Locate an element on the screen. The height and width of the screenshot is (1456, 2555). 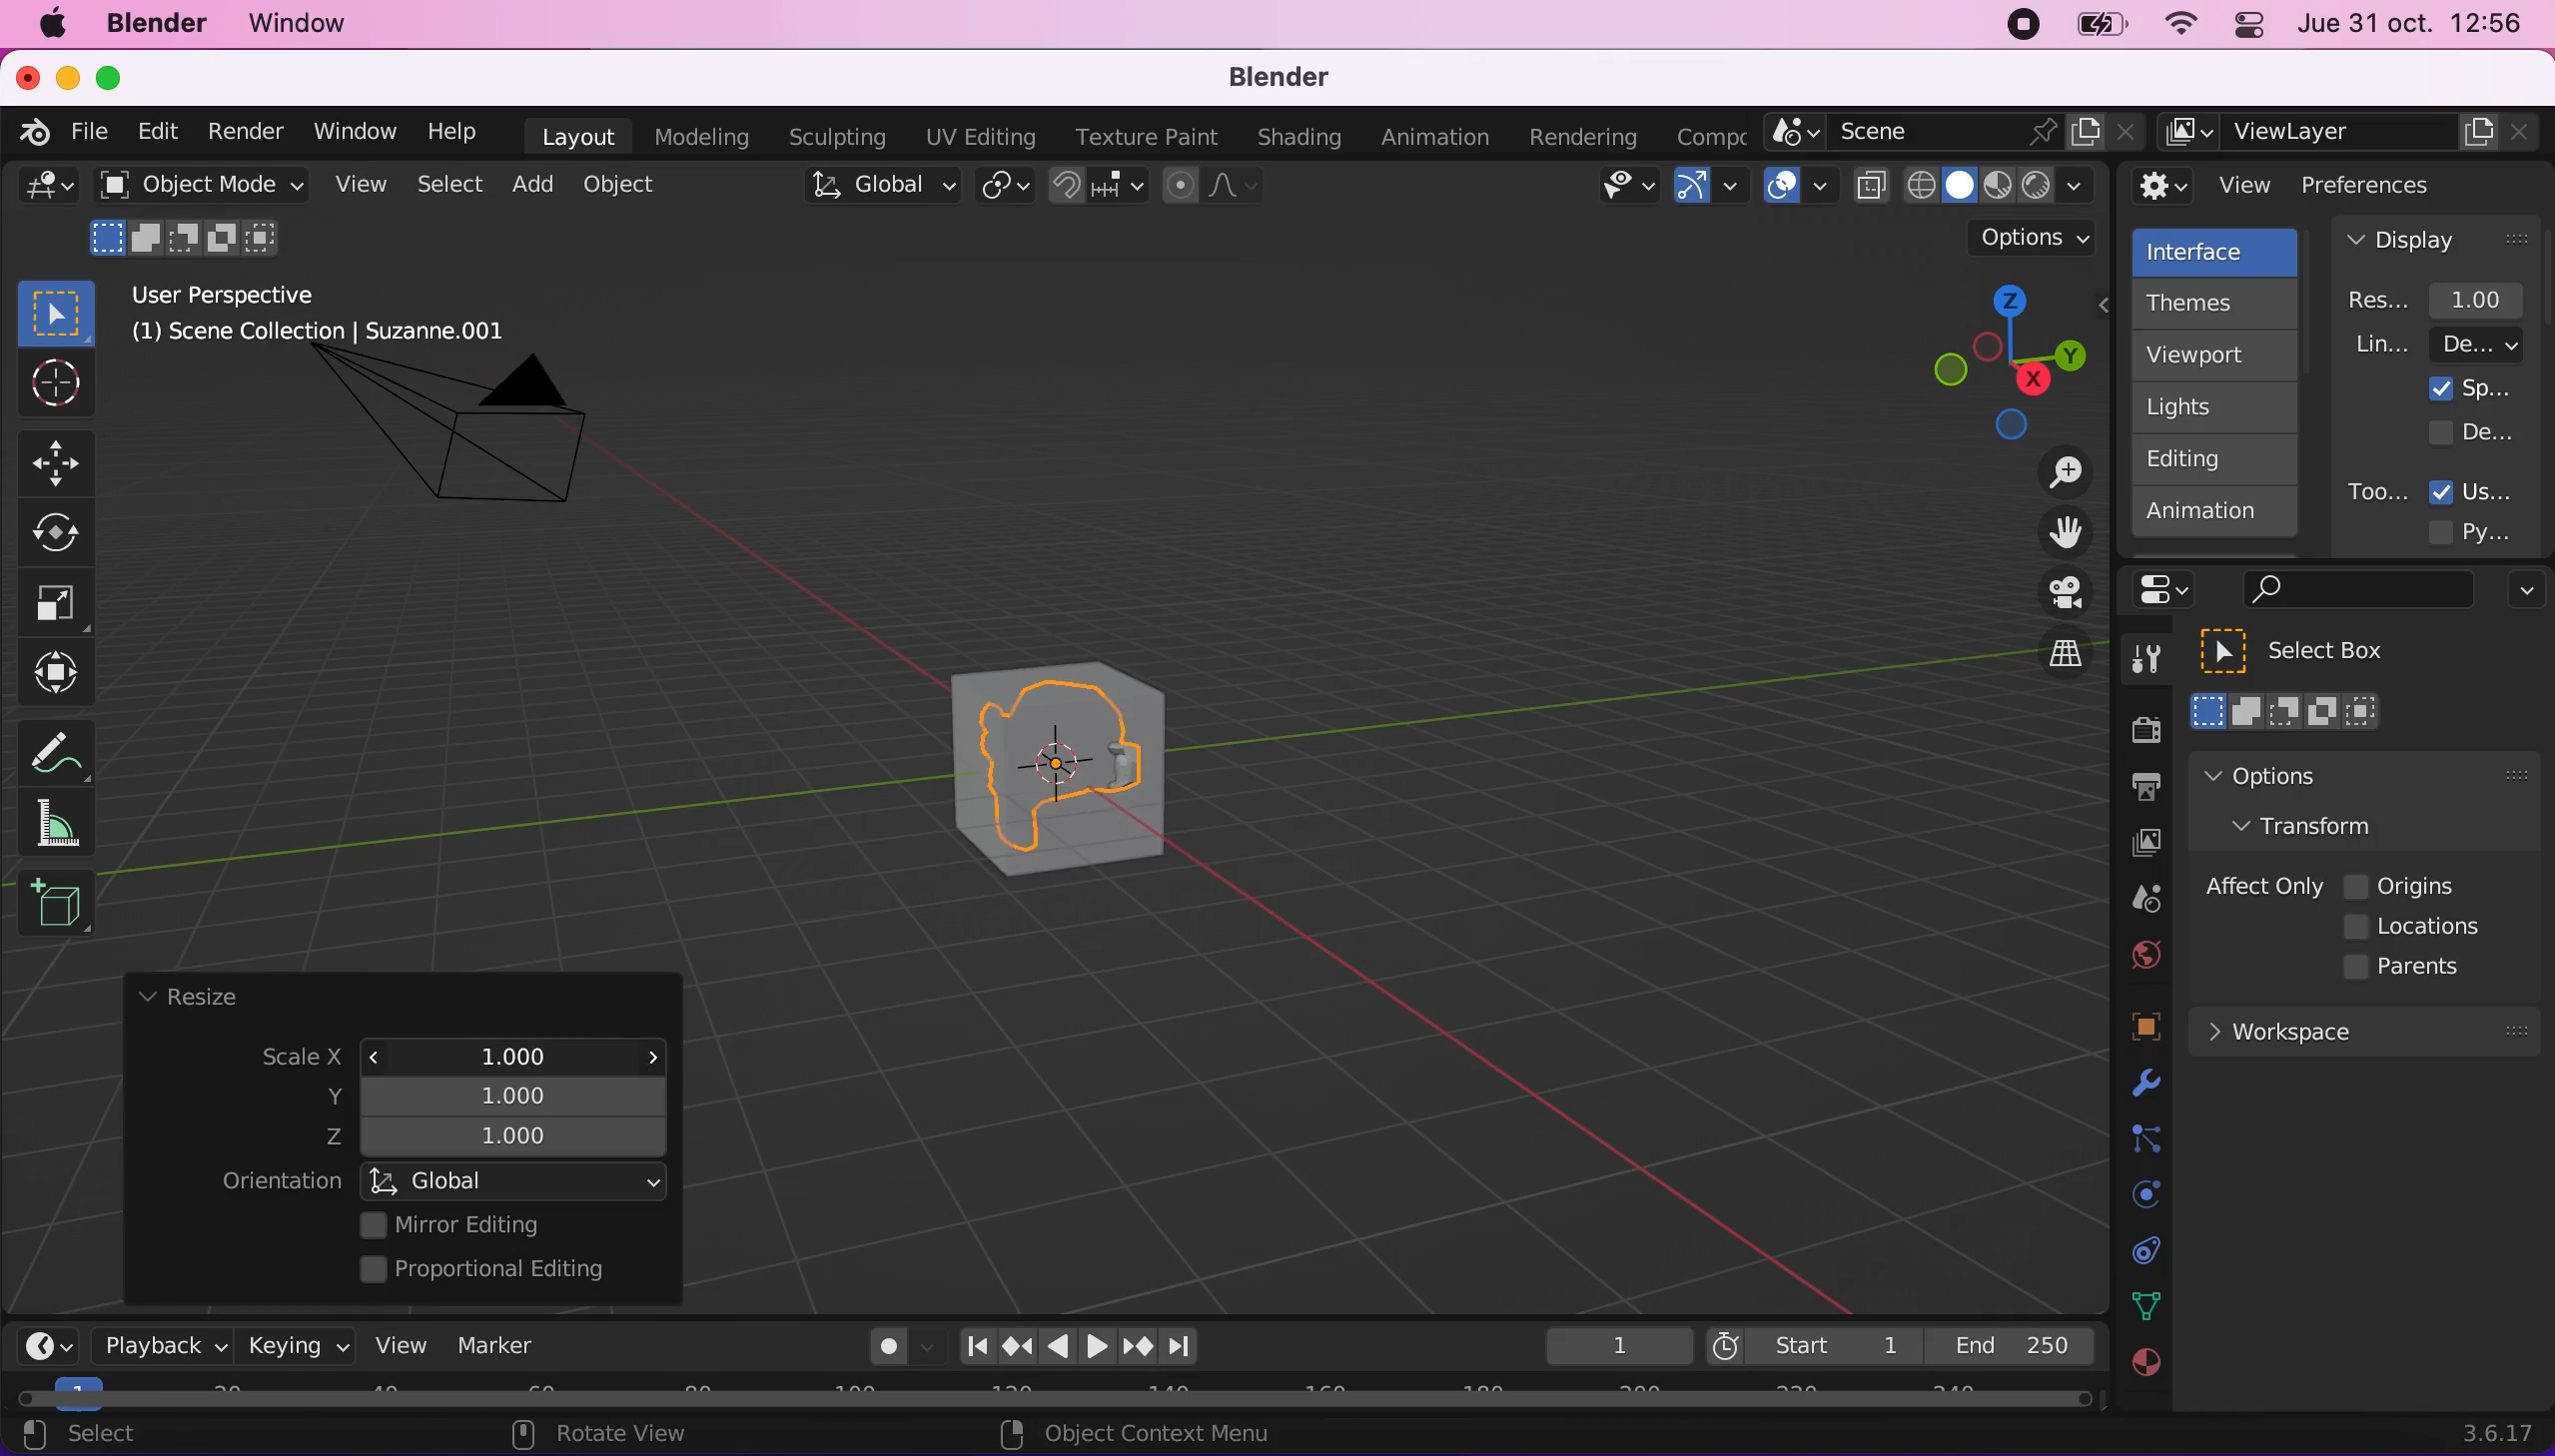
shading is located at coordinates (1300, 139).